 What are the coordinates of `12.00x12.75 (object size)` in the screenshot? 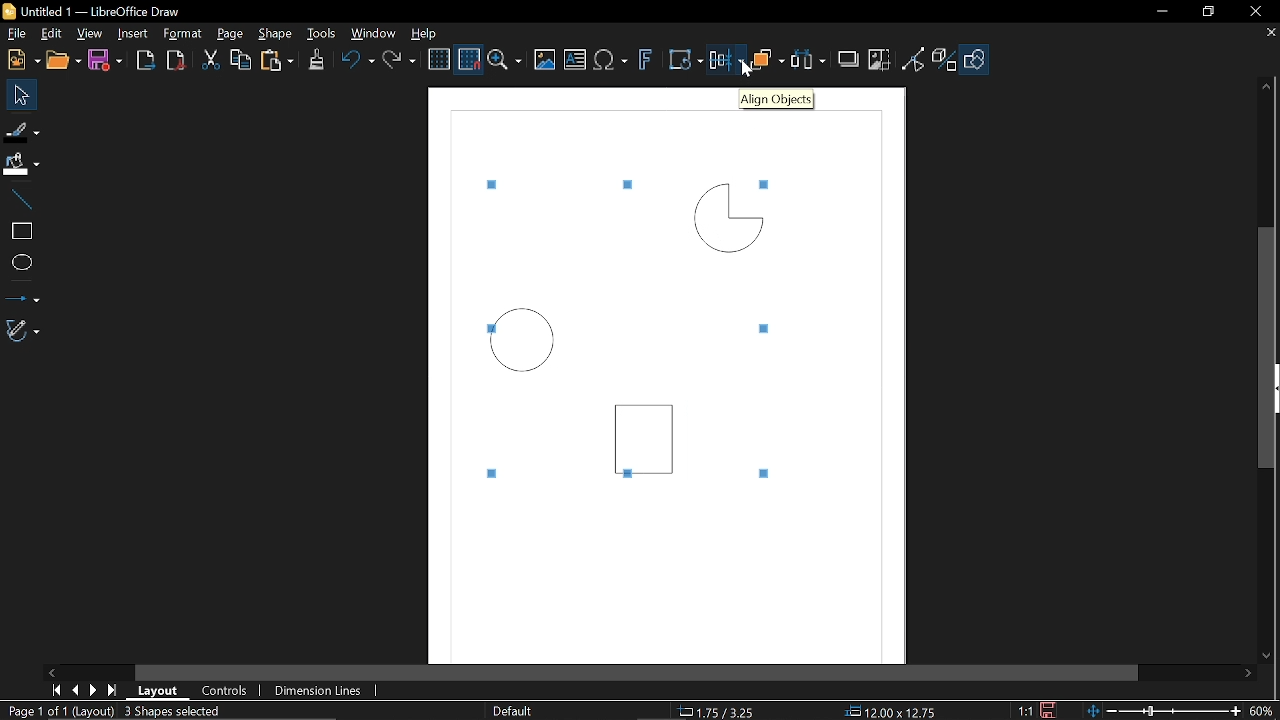 It's located at (889, 712).